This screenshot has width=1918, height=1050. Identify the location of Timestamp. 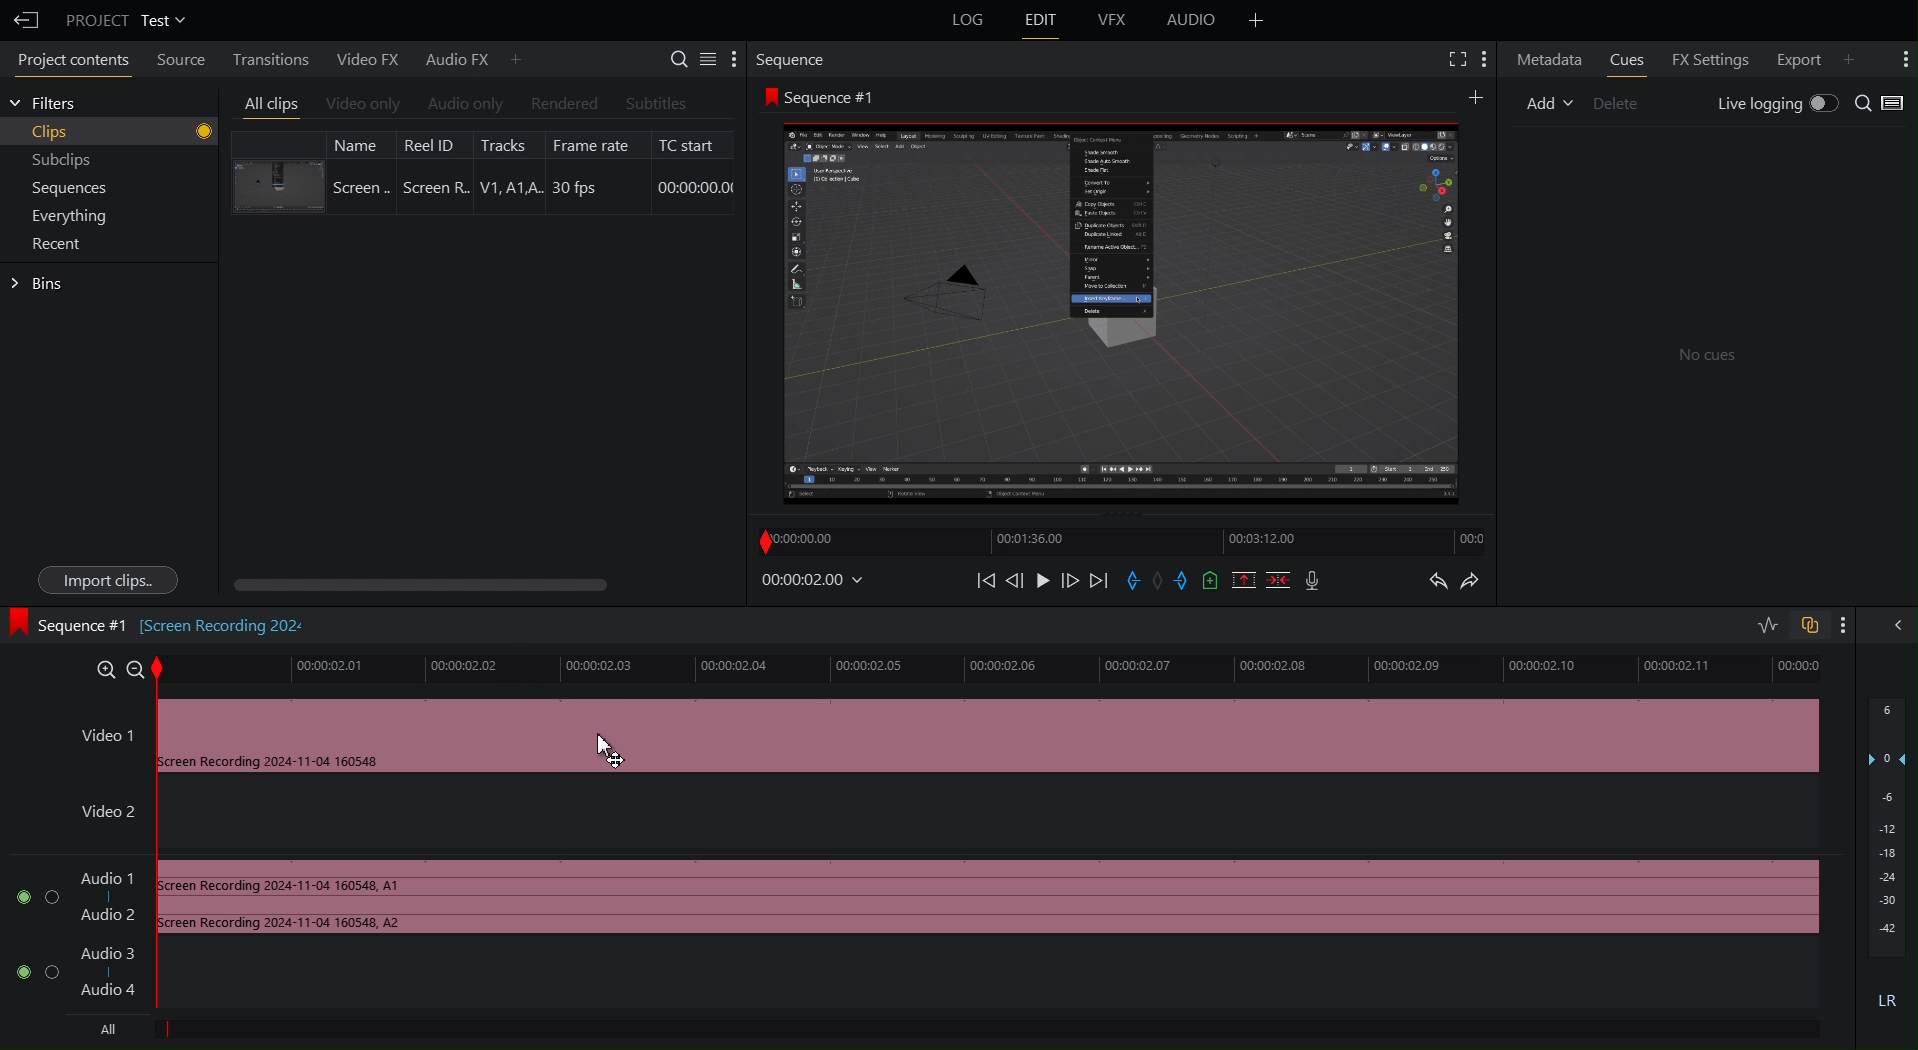
(811, 583).